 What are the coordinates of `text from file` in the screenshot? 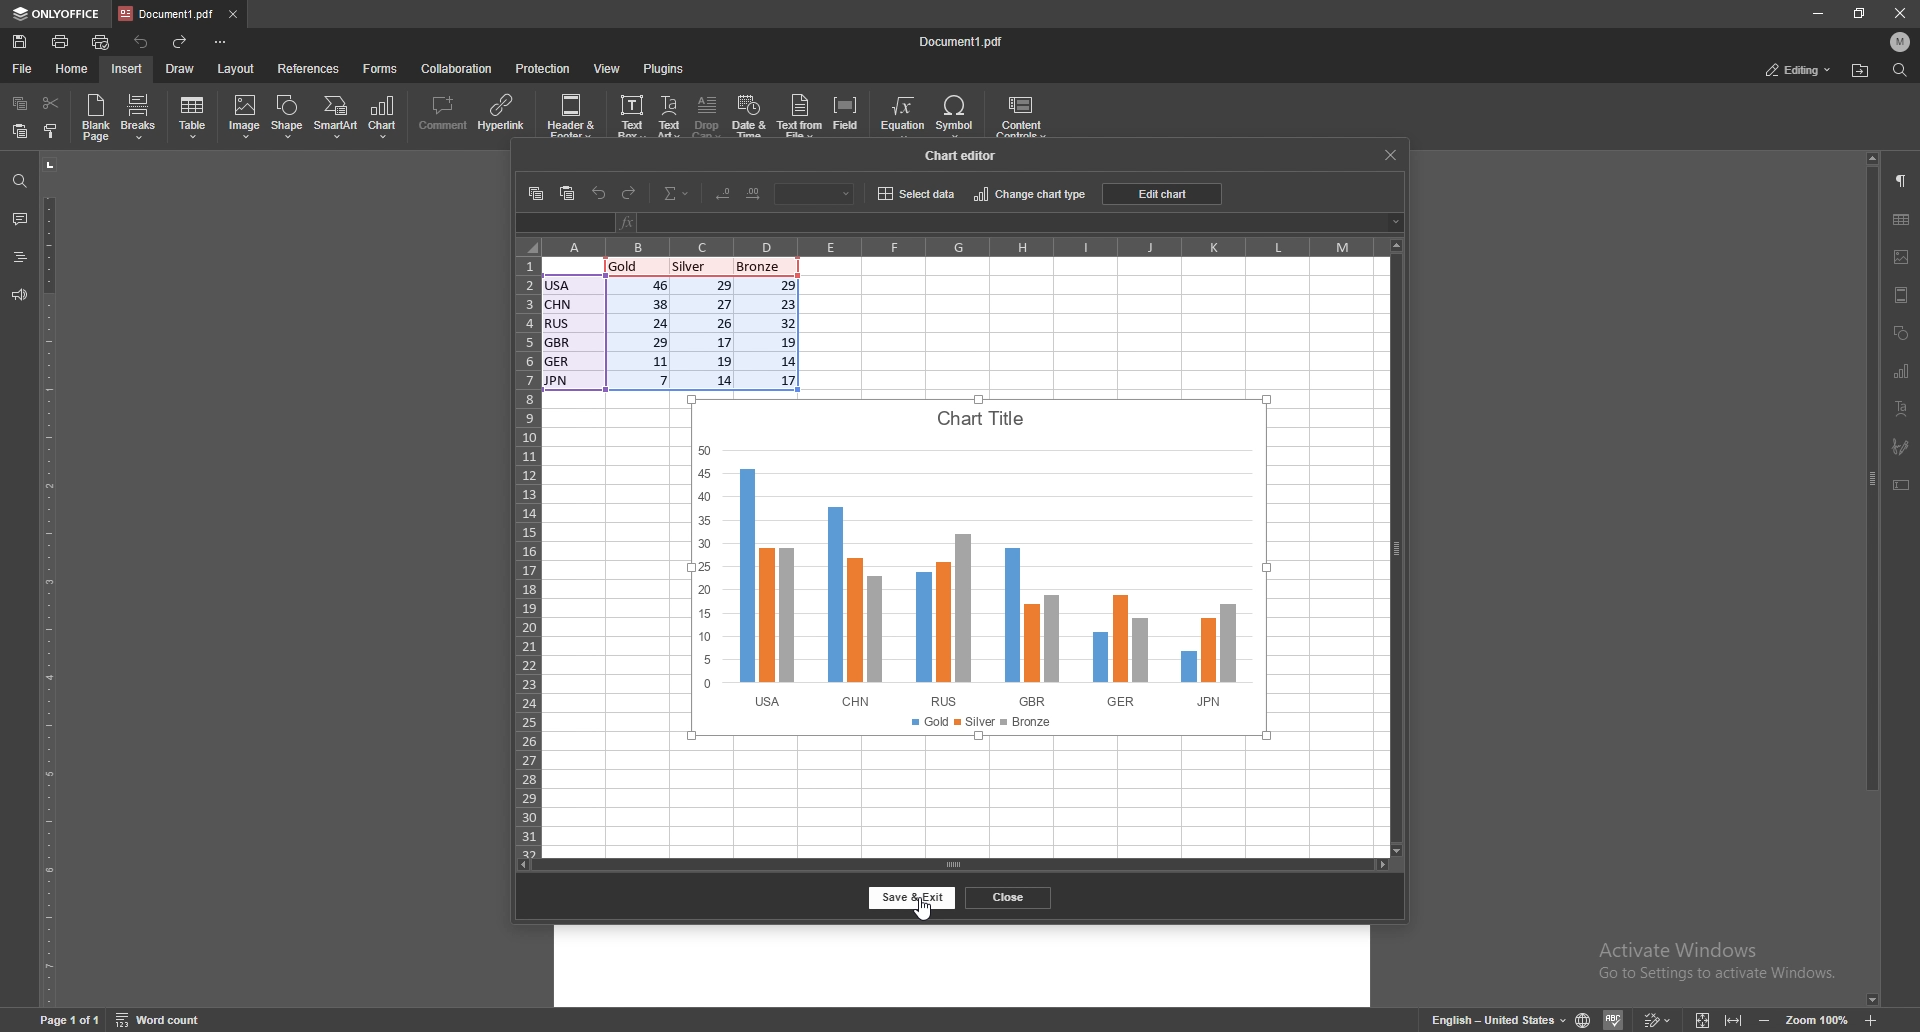 It's located at (802, 117).